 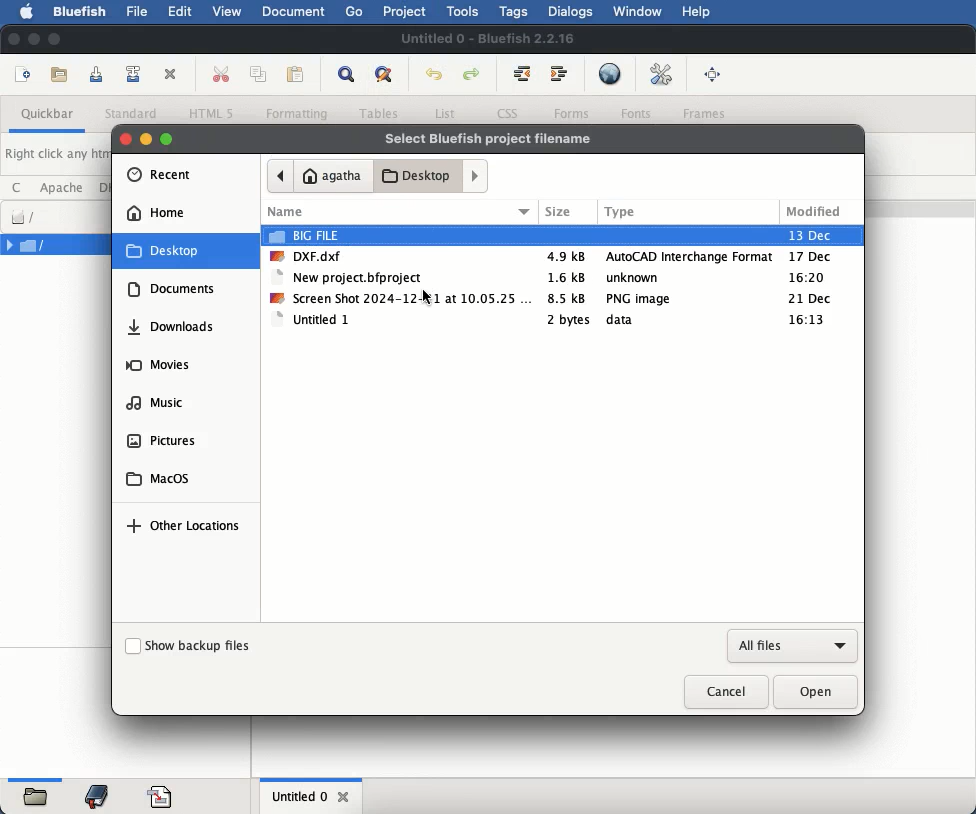 I want to click on open, so click(x=816, y=691).